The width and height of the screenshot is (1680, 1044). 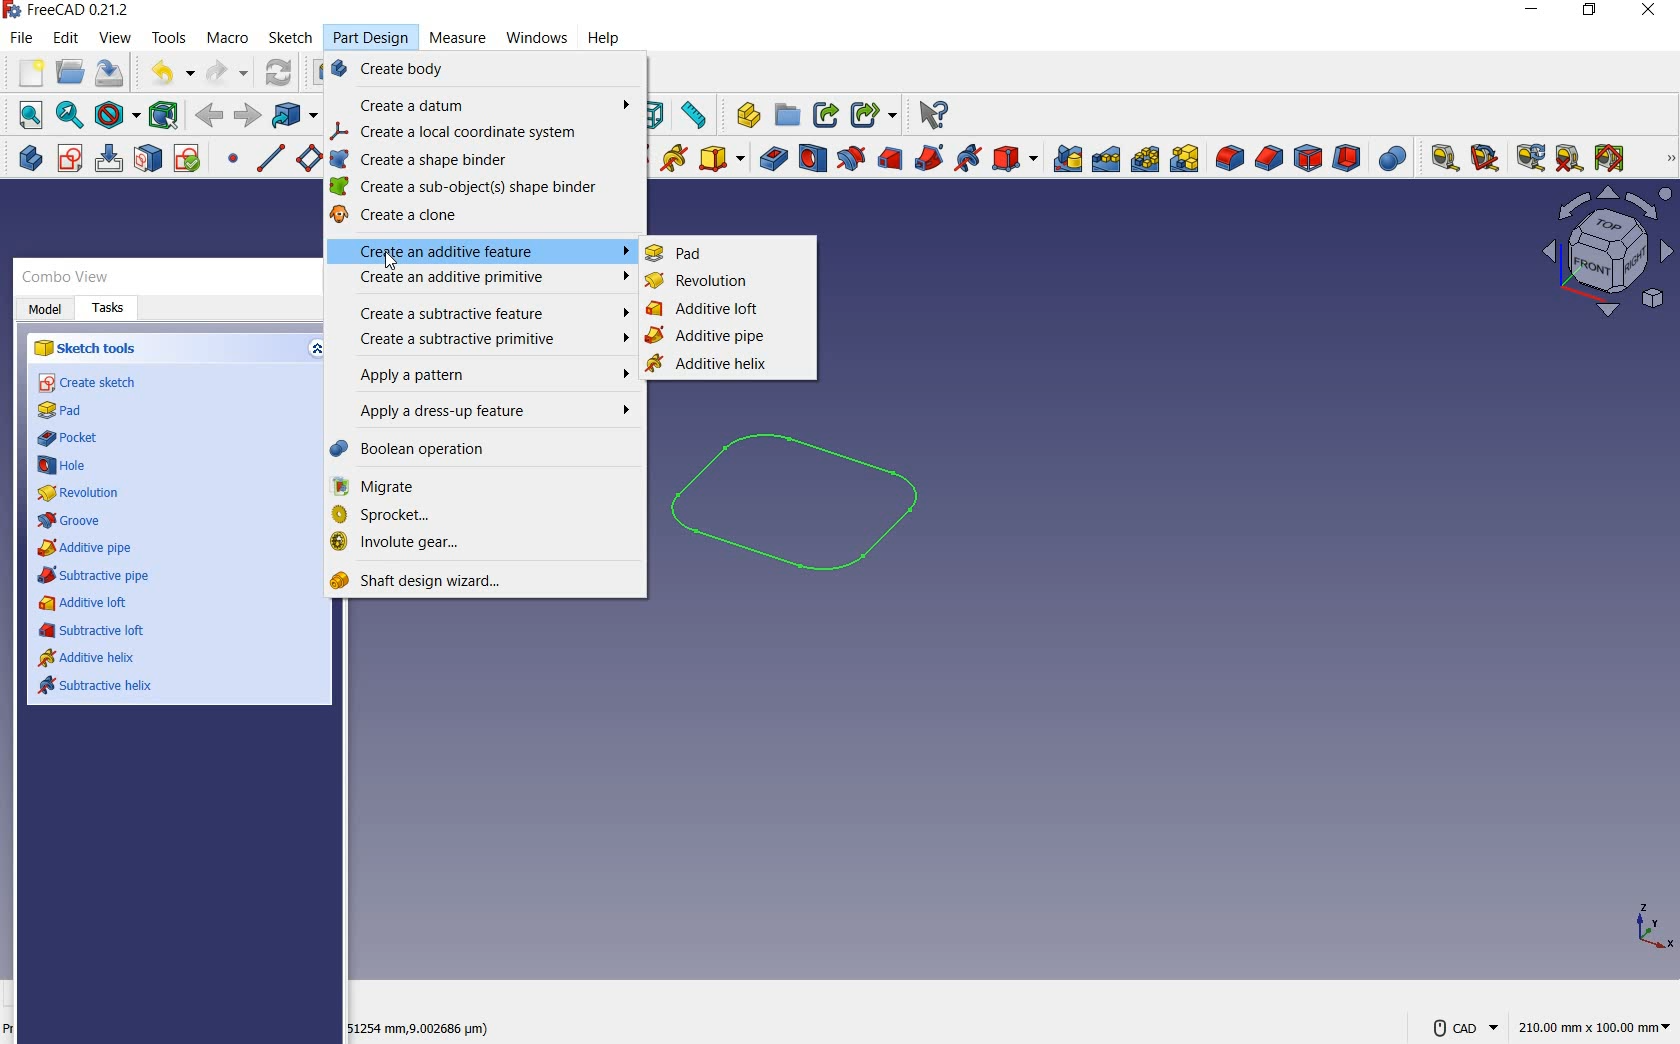 What do you see at coordinates (487, 310) in the screenshot?
I see `create a subtractive feature` at bounding box center [487, 310].